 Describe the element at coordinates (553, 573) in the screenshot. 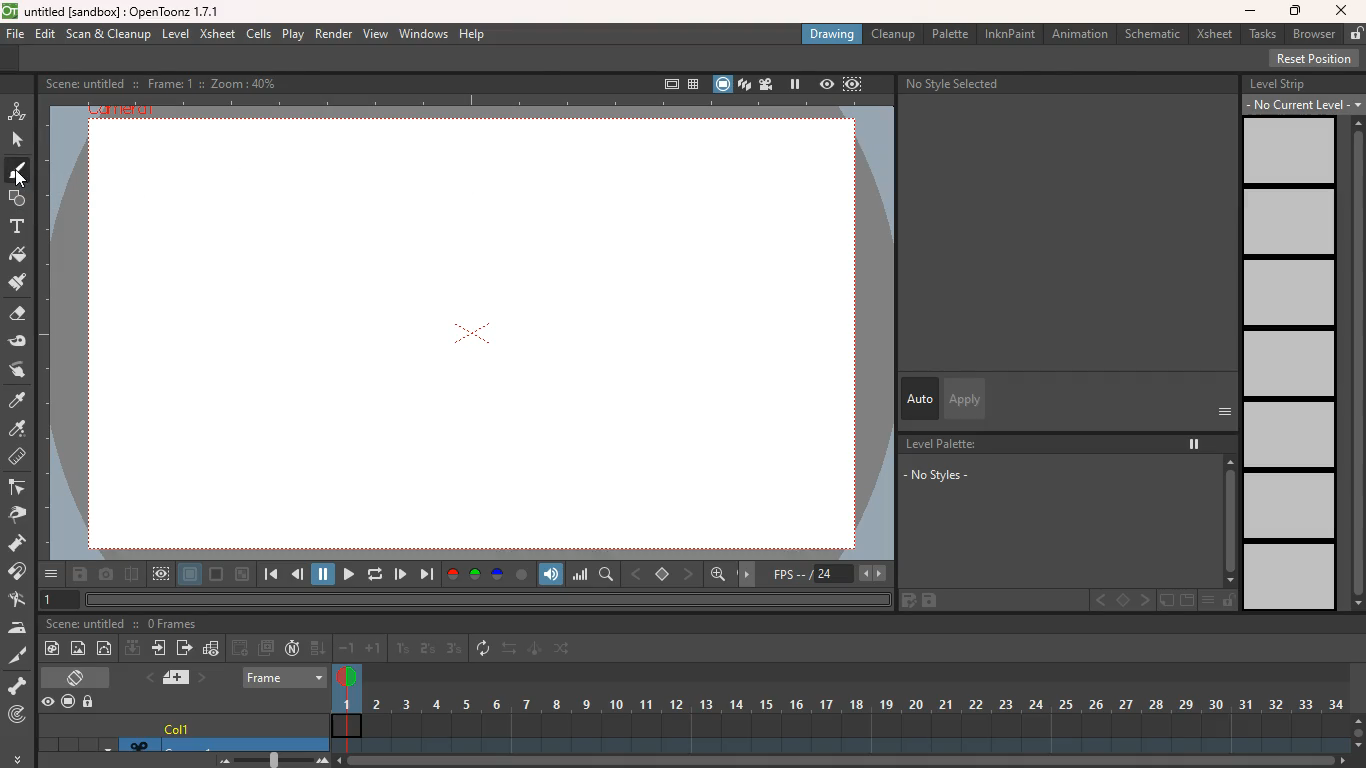

I see `volume` at that location.